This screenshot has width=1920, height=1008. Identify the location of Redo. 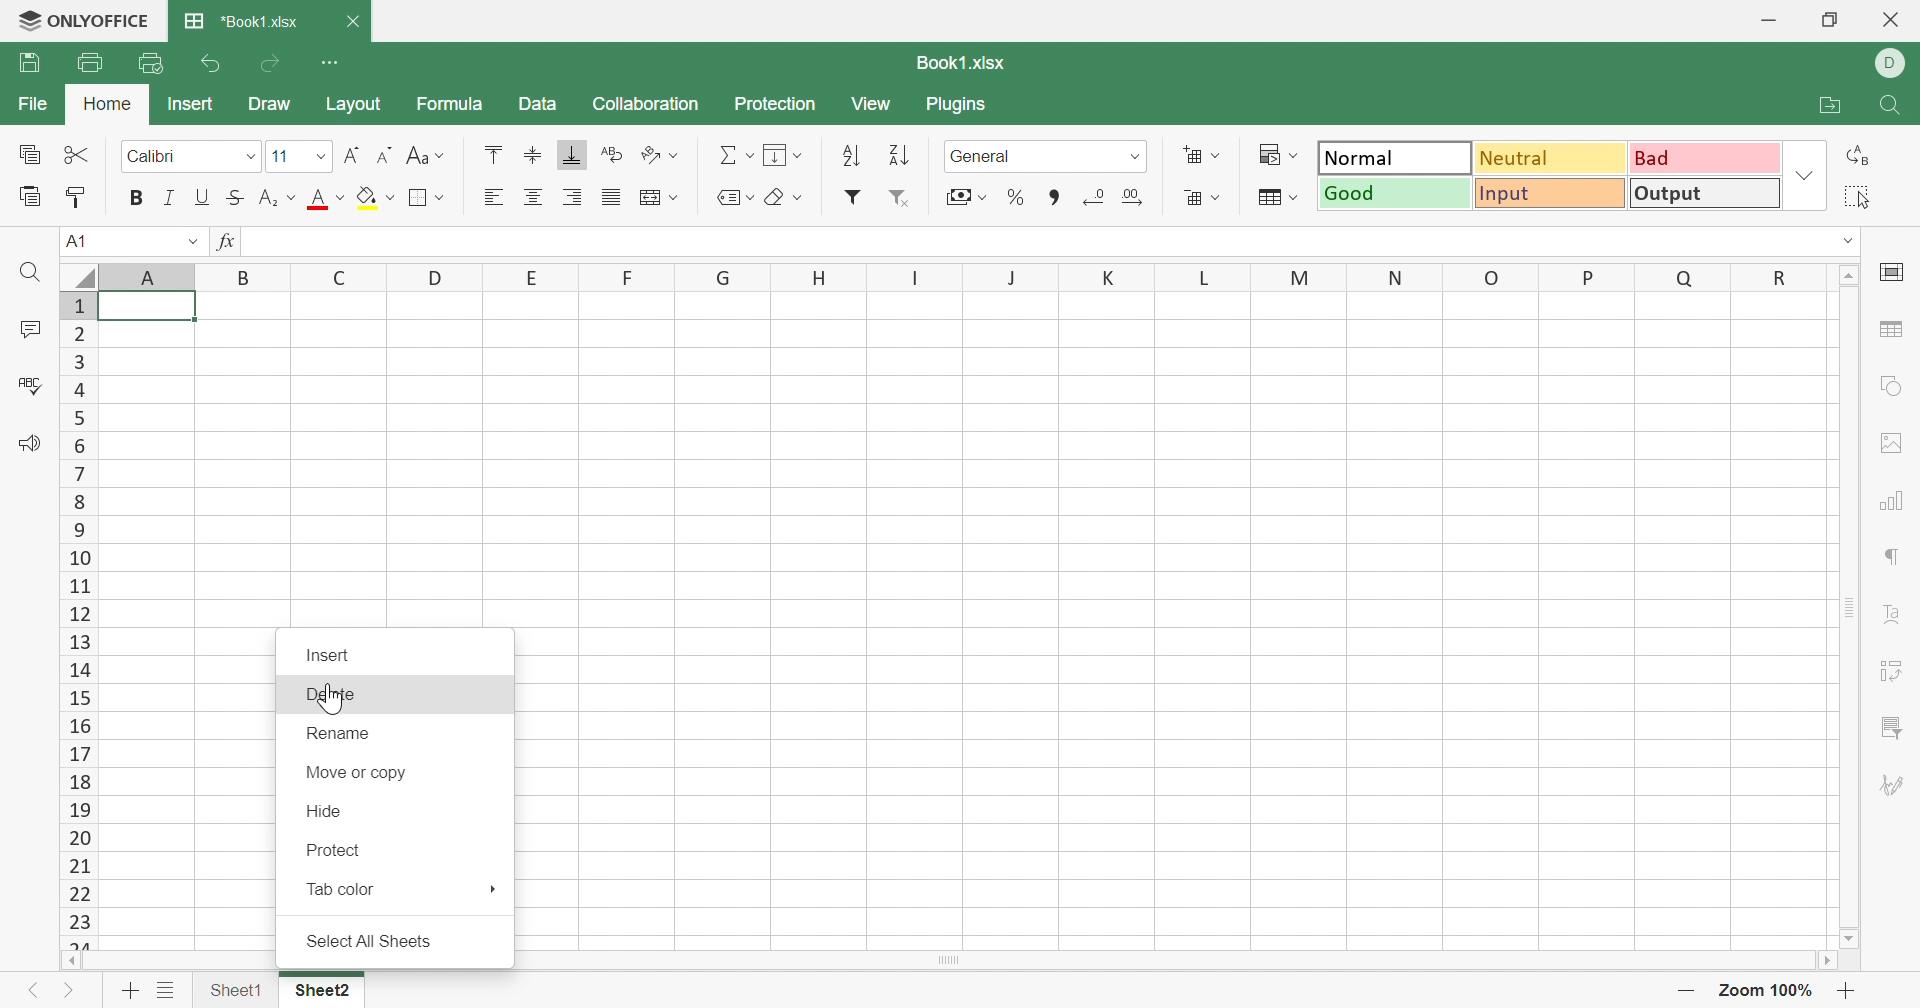
(273, 65).